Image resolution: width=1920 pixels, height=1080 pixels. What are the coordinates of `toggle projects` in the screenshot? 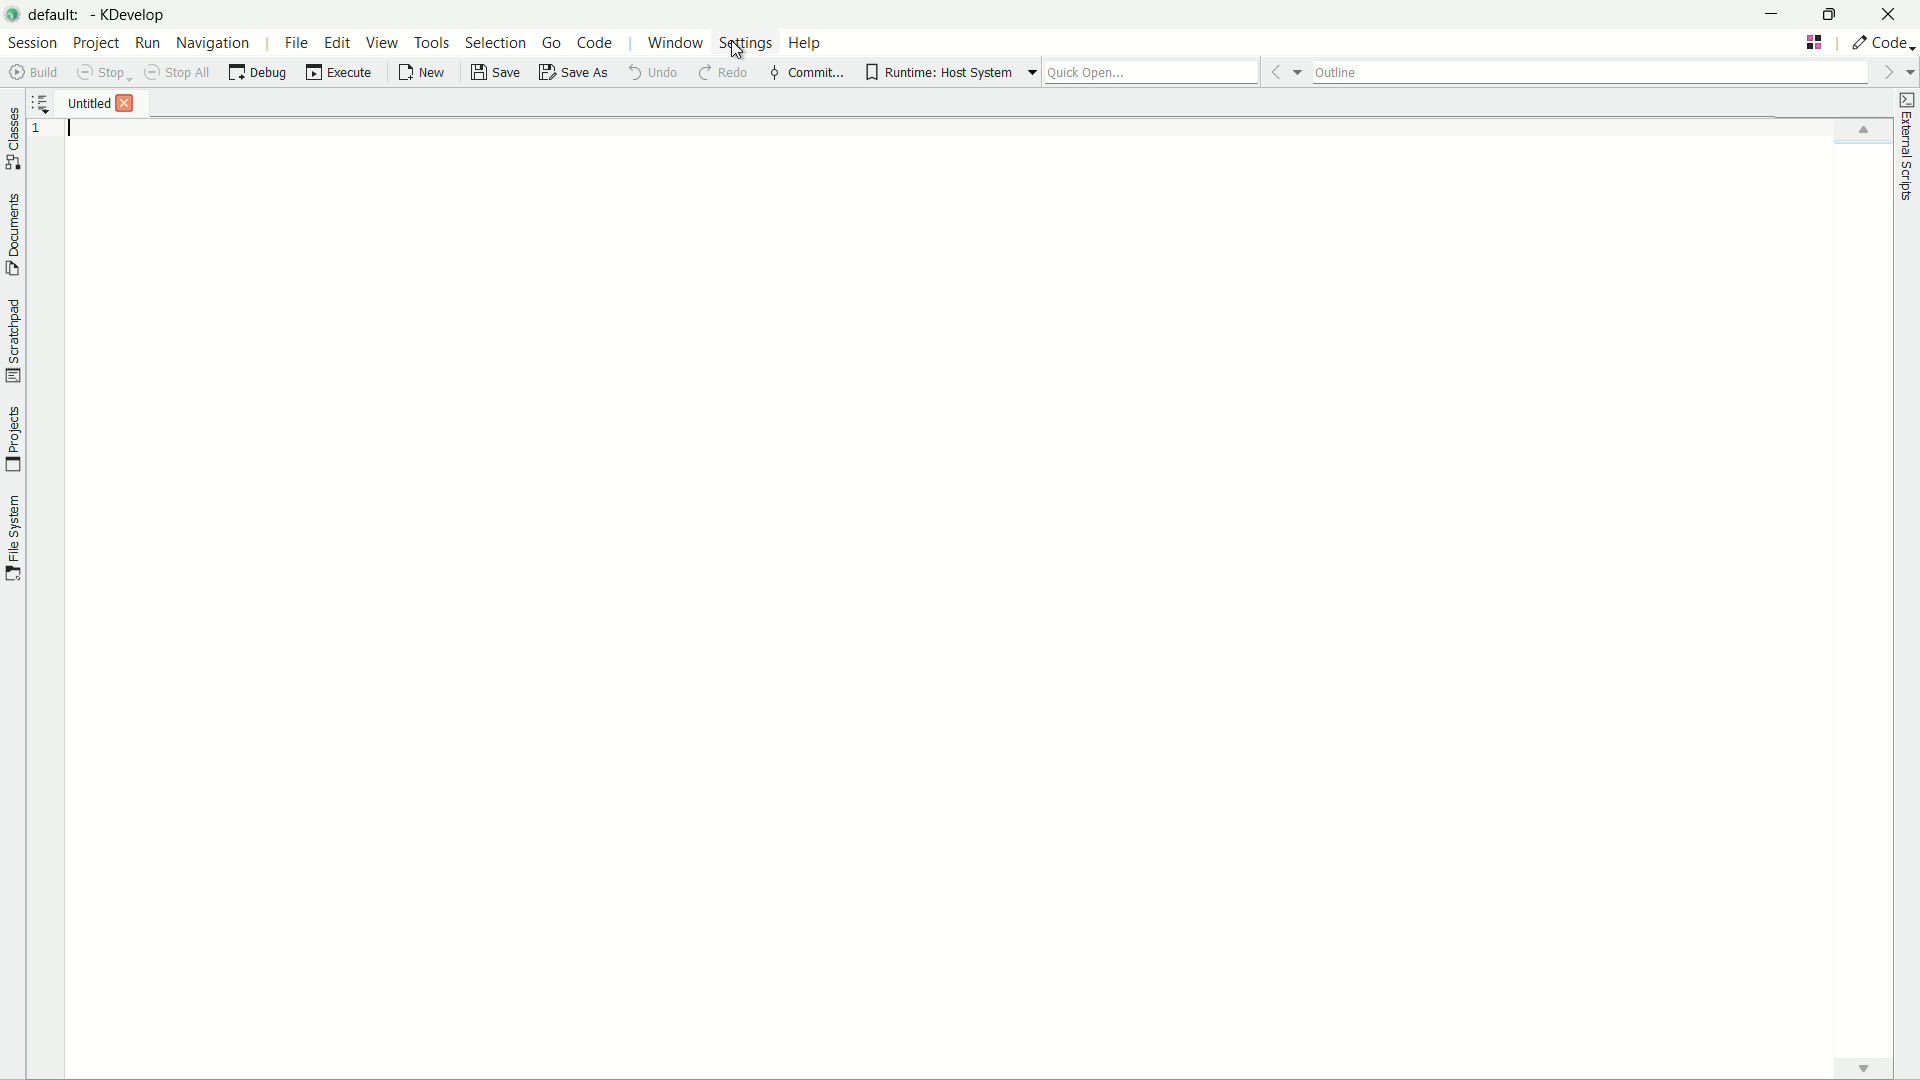 It's located at (13, 439).